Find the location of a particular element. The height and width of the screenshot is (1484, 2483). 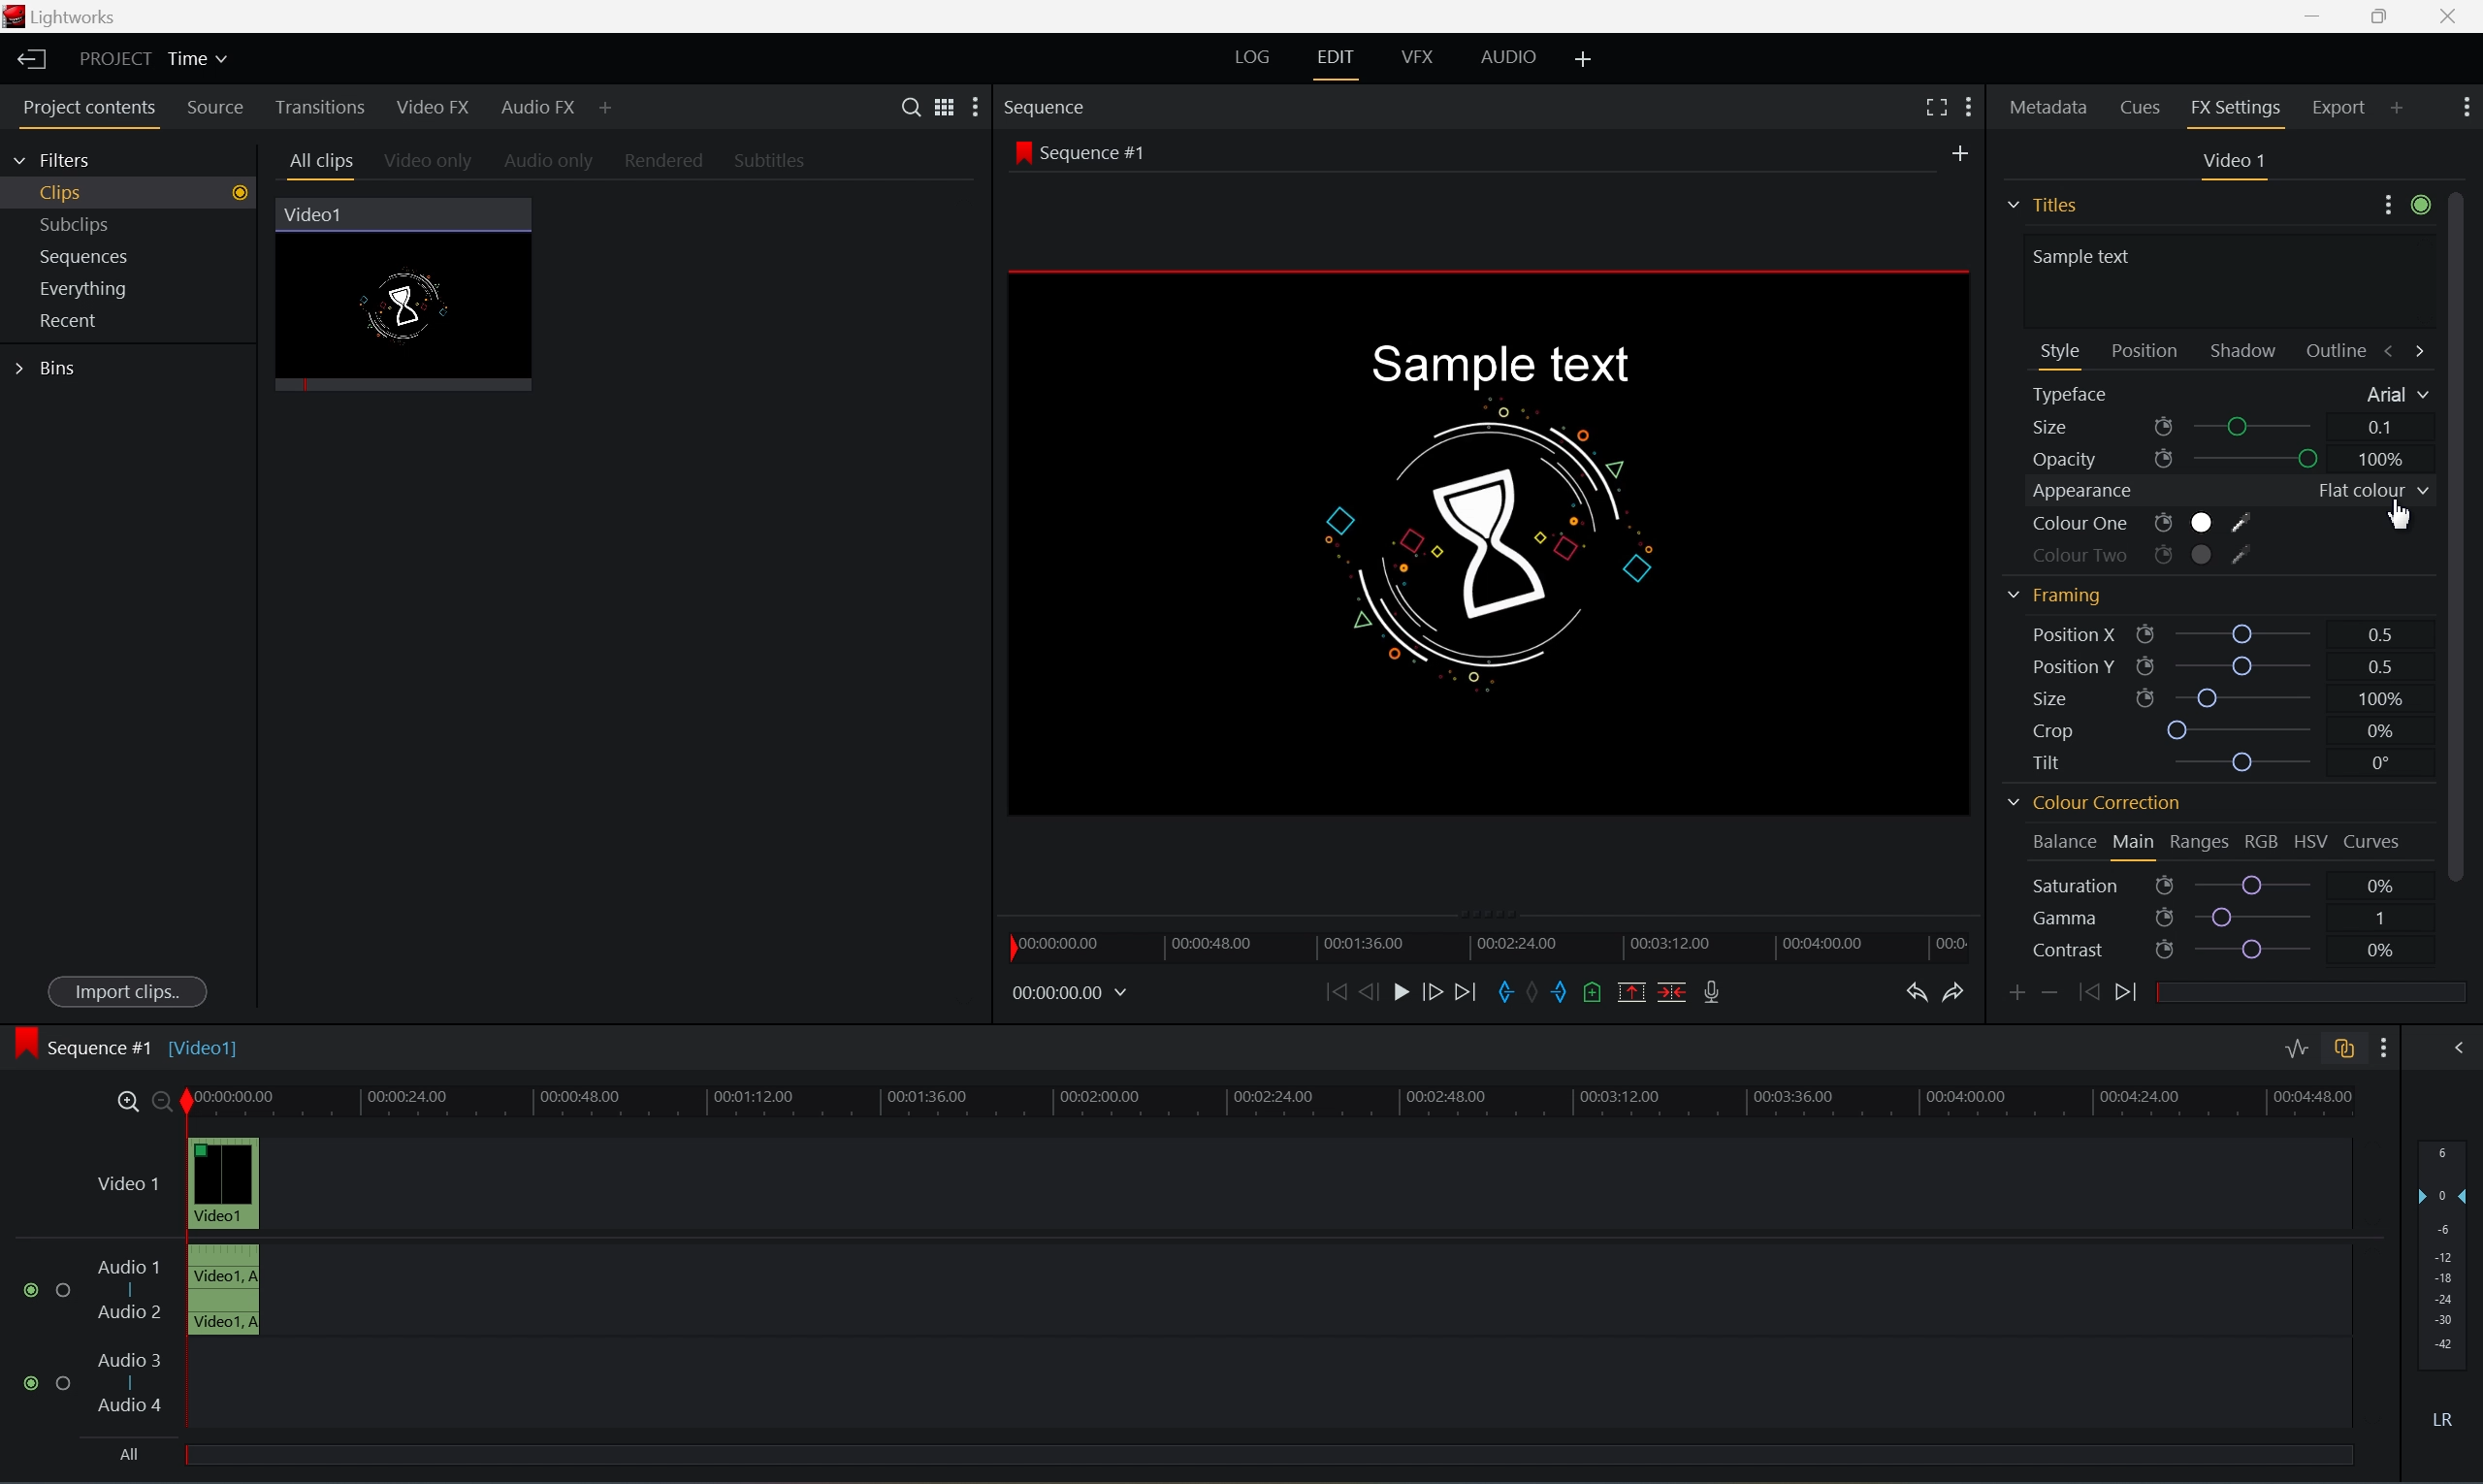

Filters is located at coordinates (54, 162).